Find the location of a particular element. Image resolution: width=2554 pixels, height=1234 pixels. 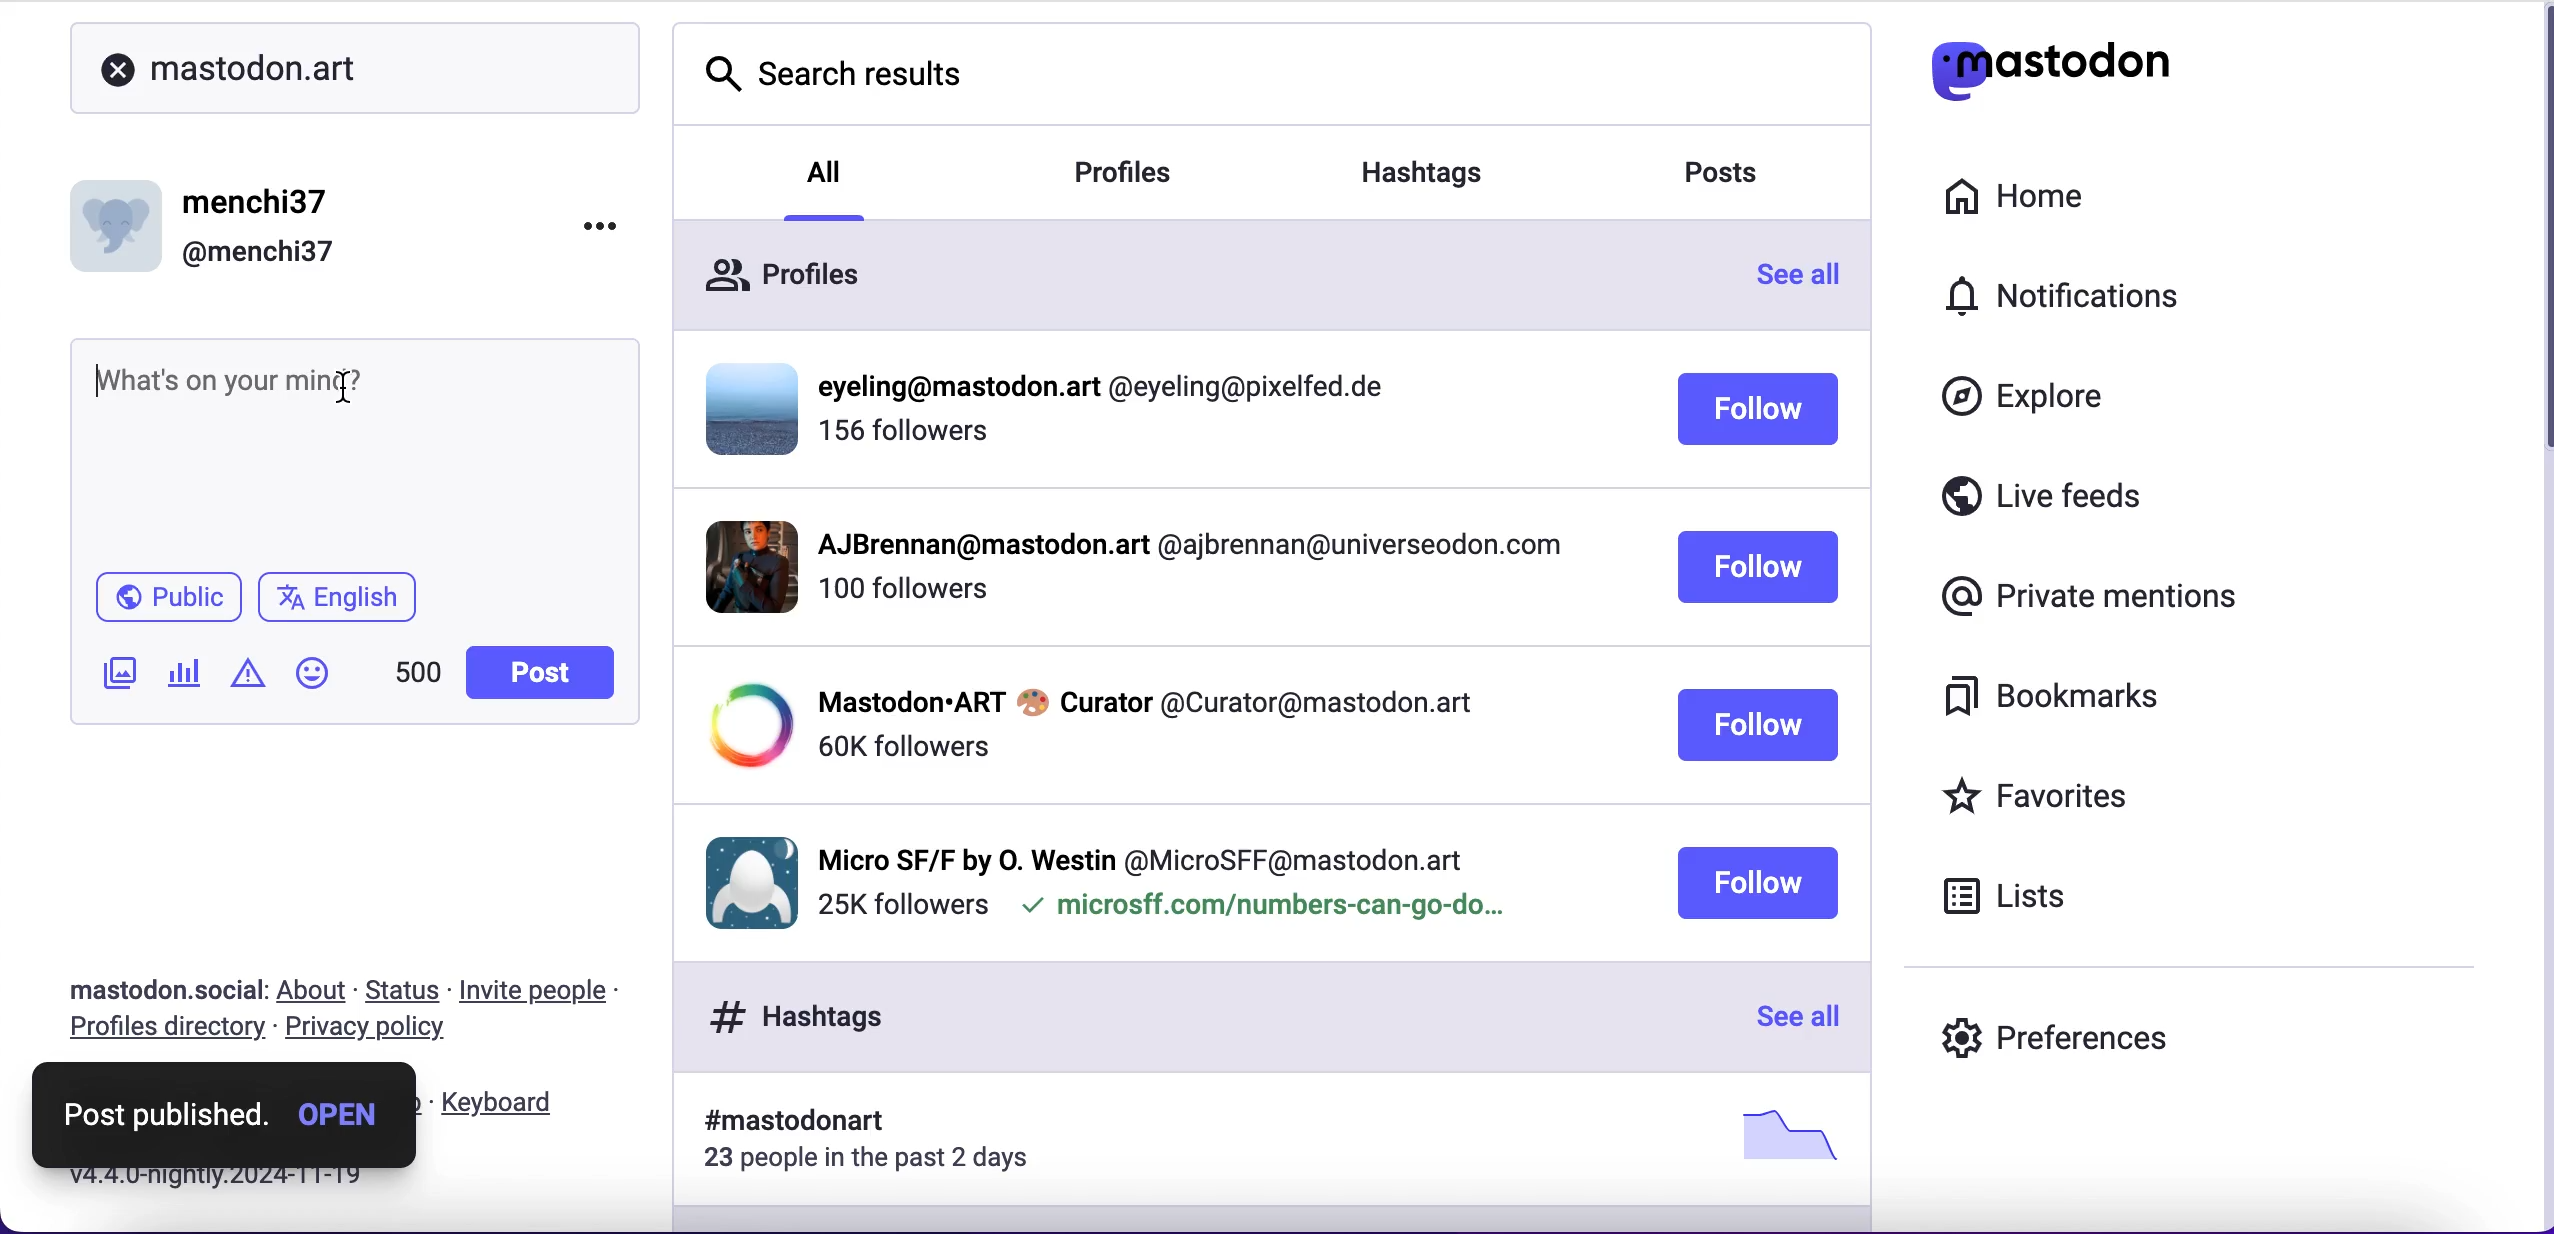

picture is located at coordinates (1780, 1134).